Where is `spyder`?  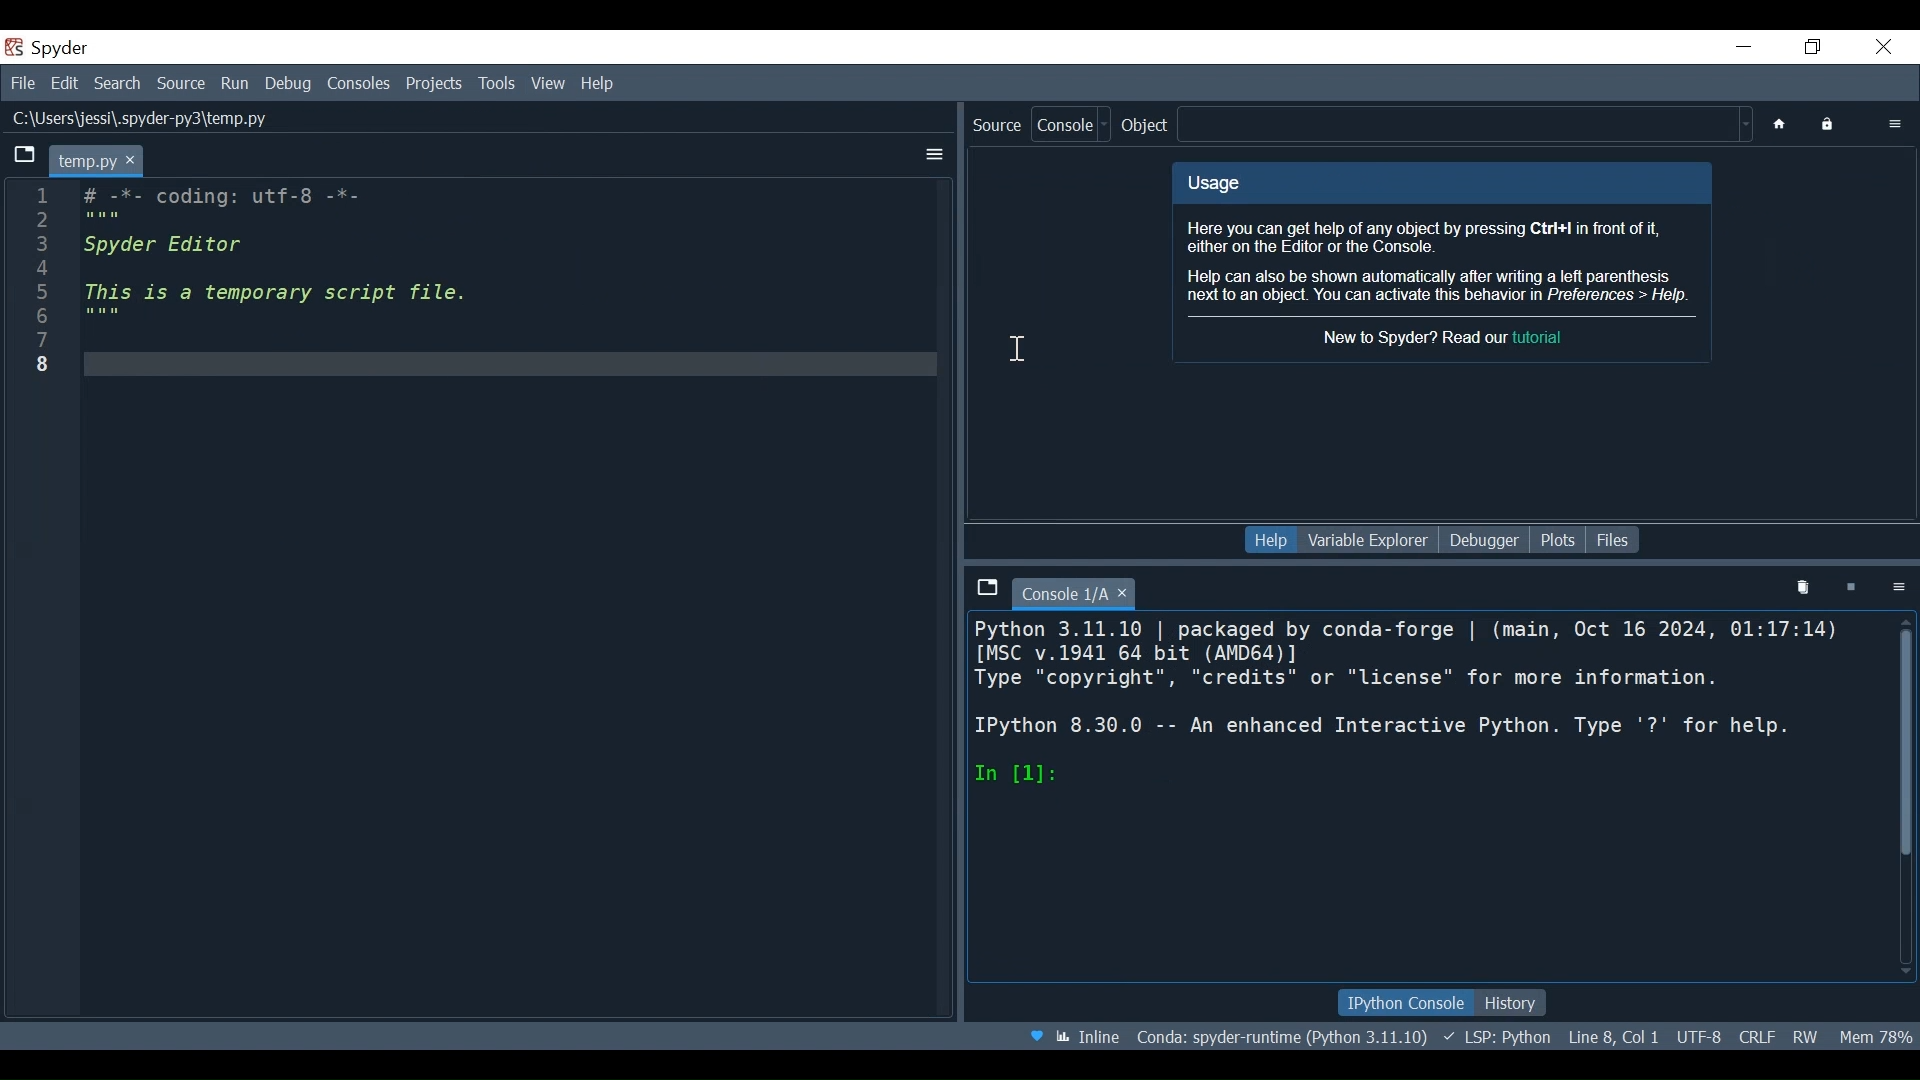
spyder is located at coordinates (80, 51).